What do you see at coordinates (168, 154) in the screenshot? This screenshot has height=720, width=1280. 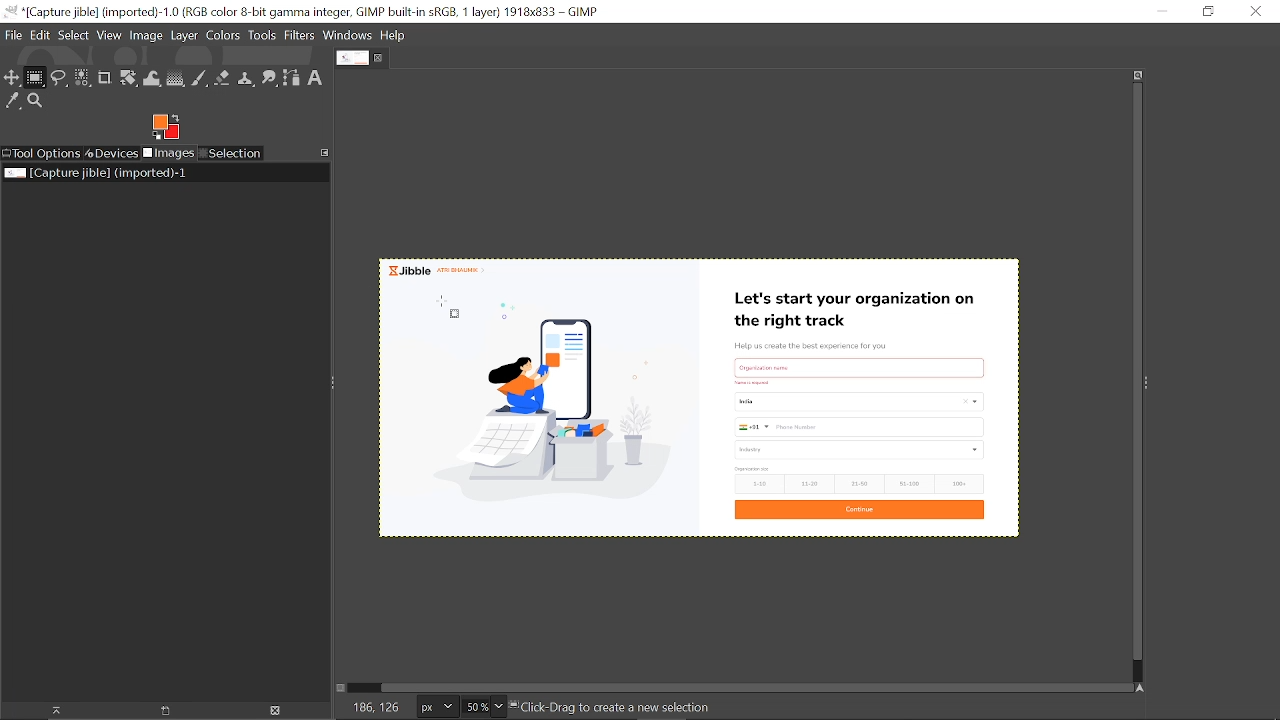 I see `Images` at bounding box center [168, 154].